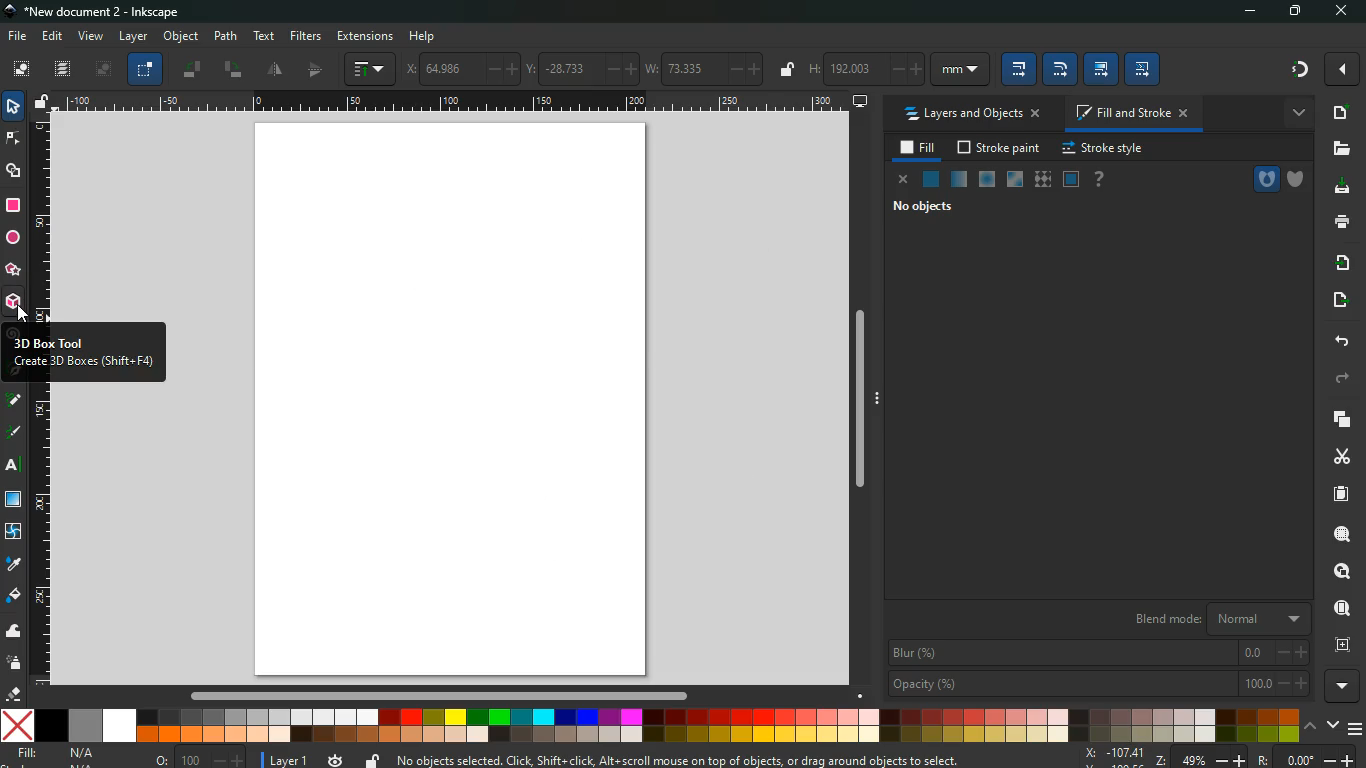 The height and width of the screenshot is (768, 1366). Describe the element at coordinates (1298, 12) in the screenshot. I see `maximize` at that location.